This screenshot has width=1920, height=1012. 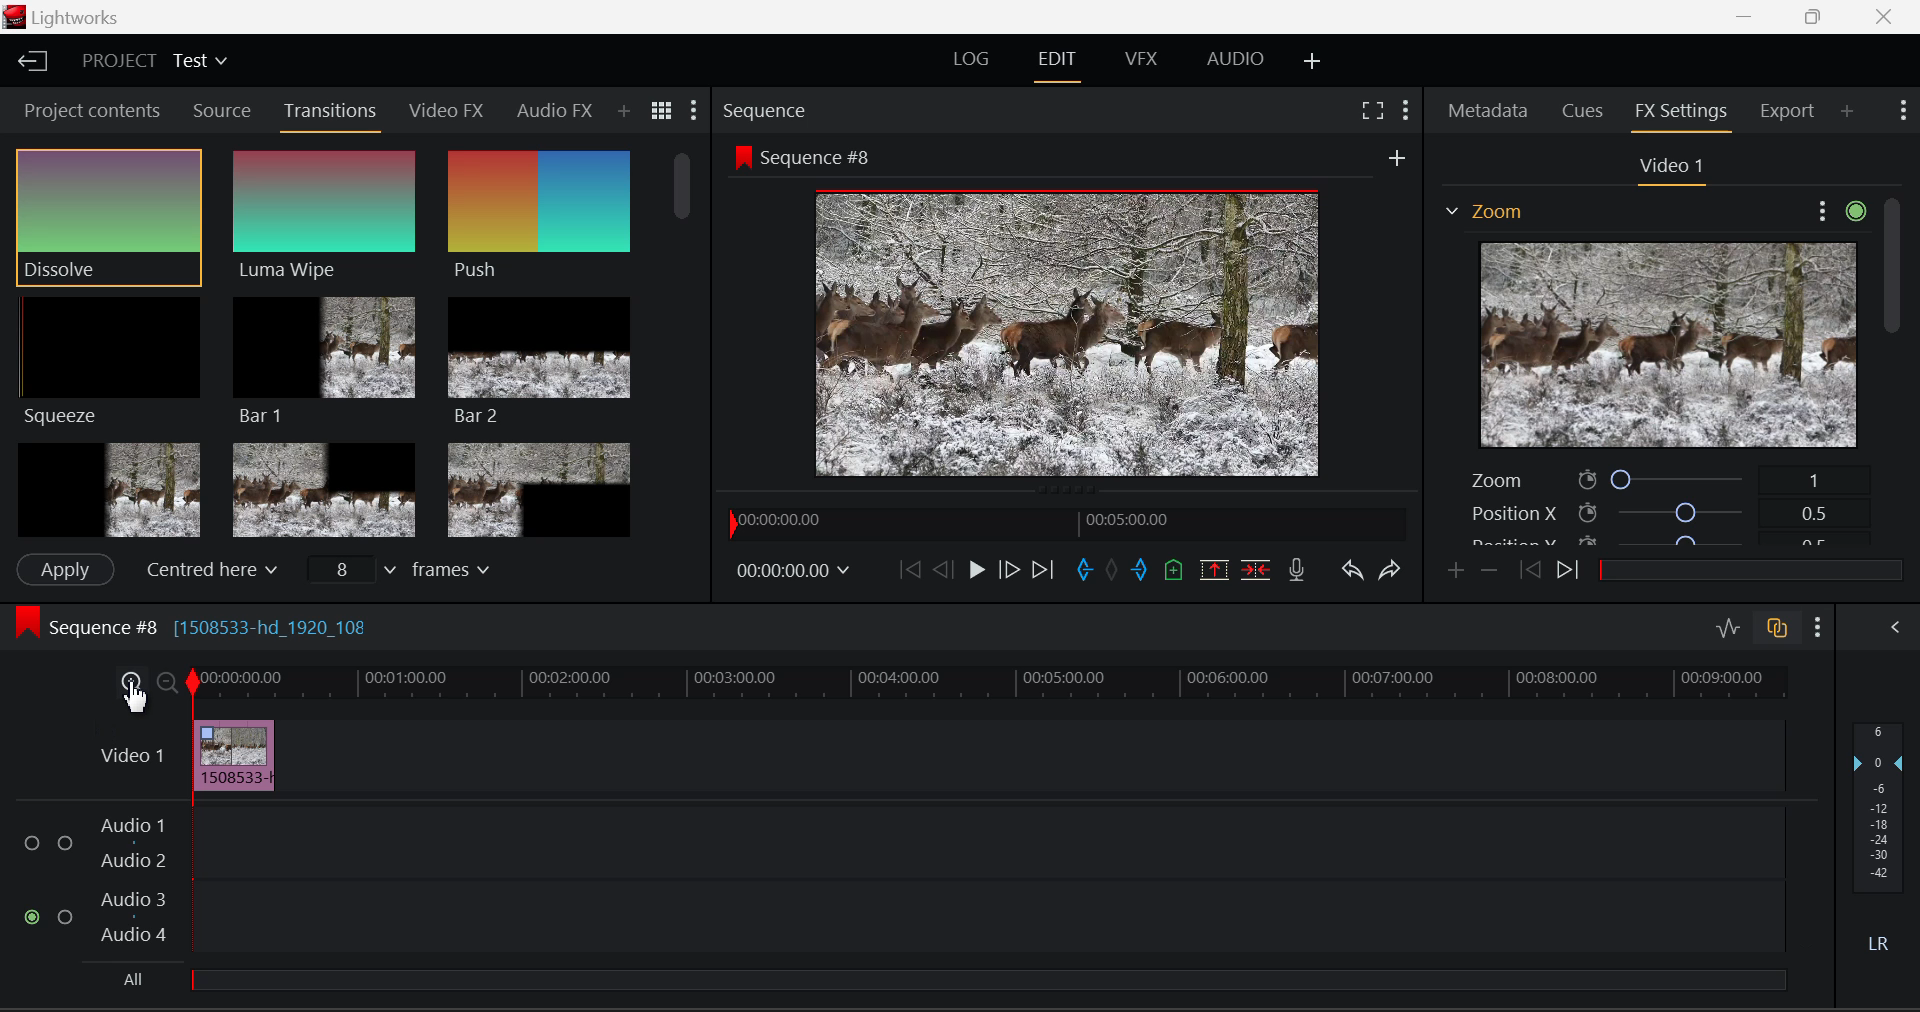 What do you see at coordinates (790, 571) in the screenshot?
I see `Frame Time` at bounding box center [790, 571].